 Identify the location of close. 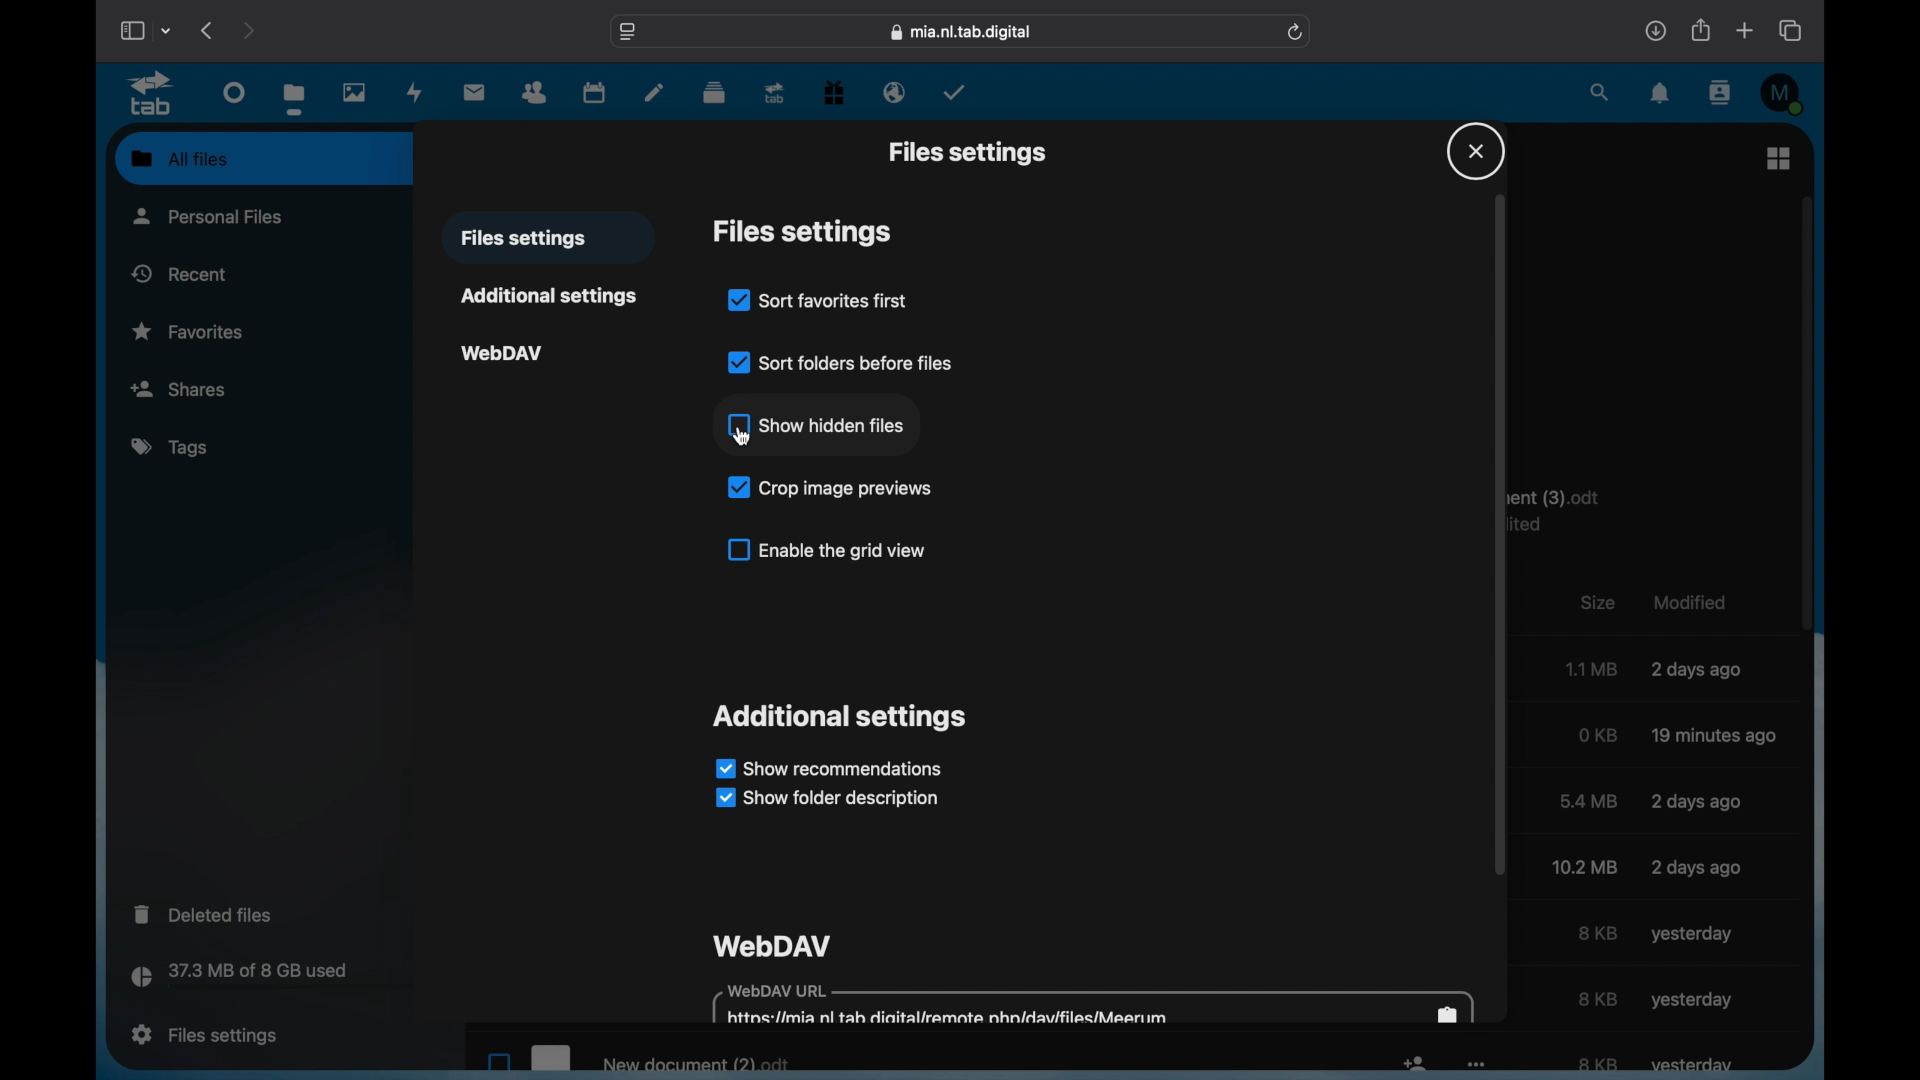
(1476, 151).